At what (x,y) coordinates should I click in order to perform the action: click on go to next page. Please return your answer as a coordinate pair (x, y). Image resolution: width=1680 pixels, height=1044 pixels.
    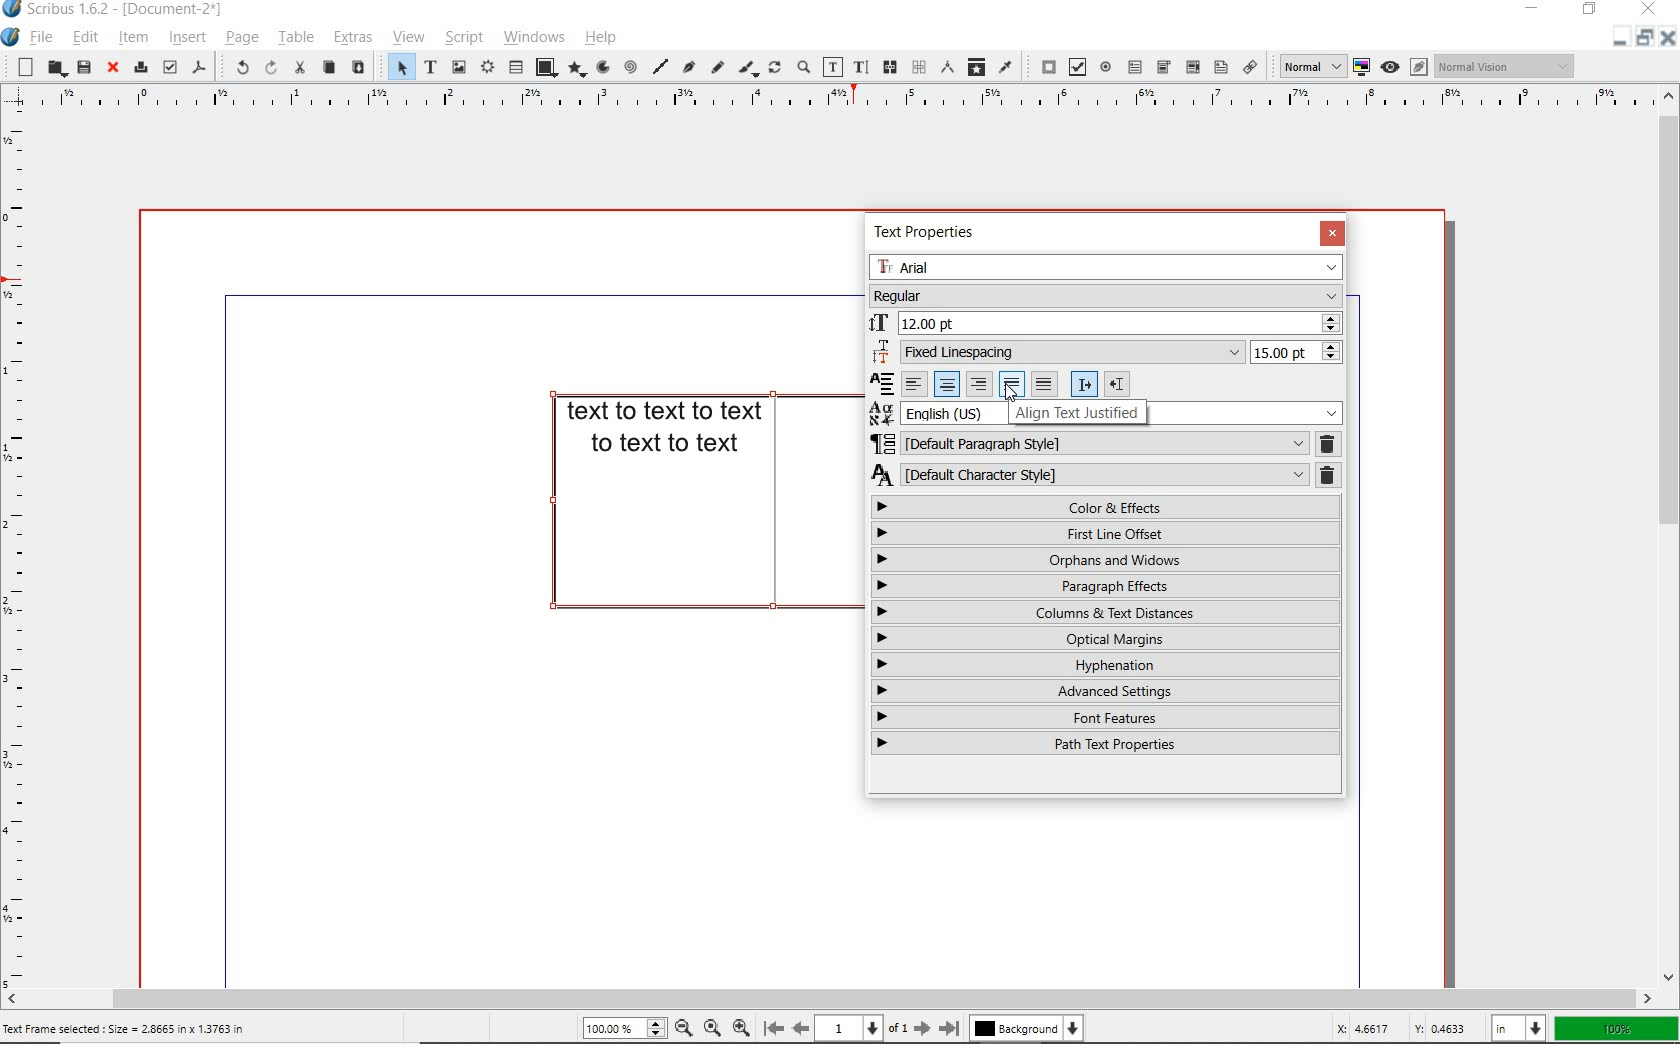
    Looking at the image, I should click on (924, 1028).